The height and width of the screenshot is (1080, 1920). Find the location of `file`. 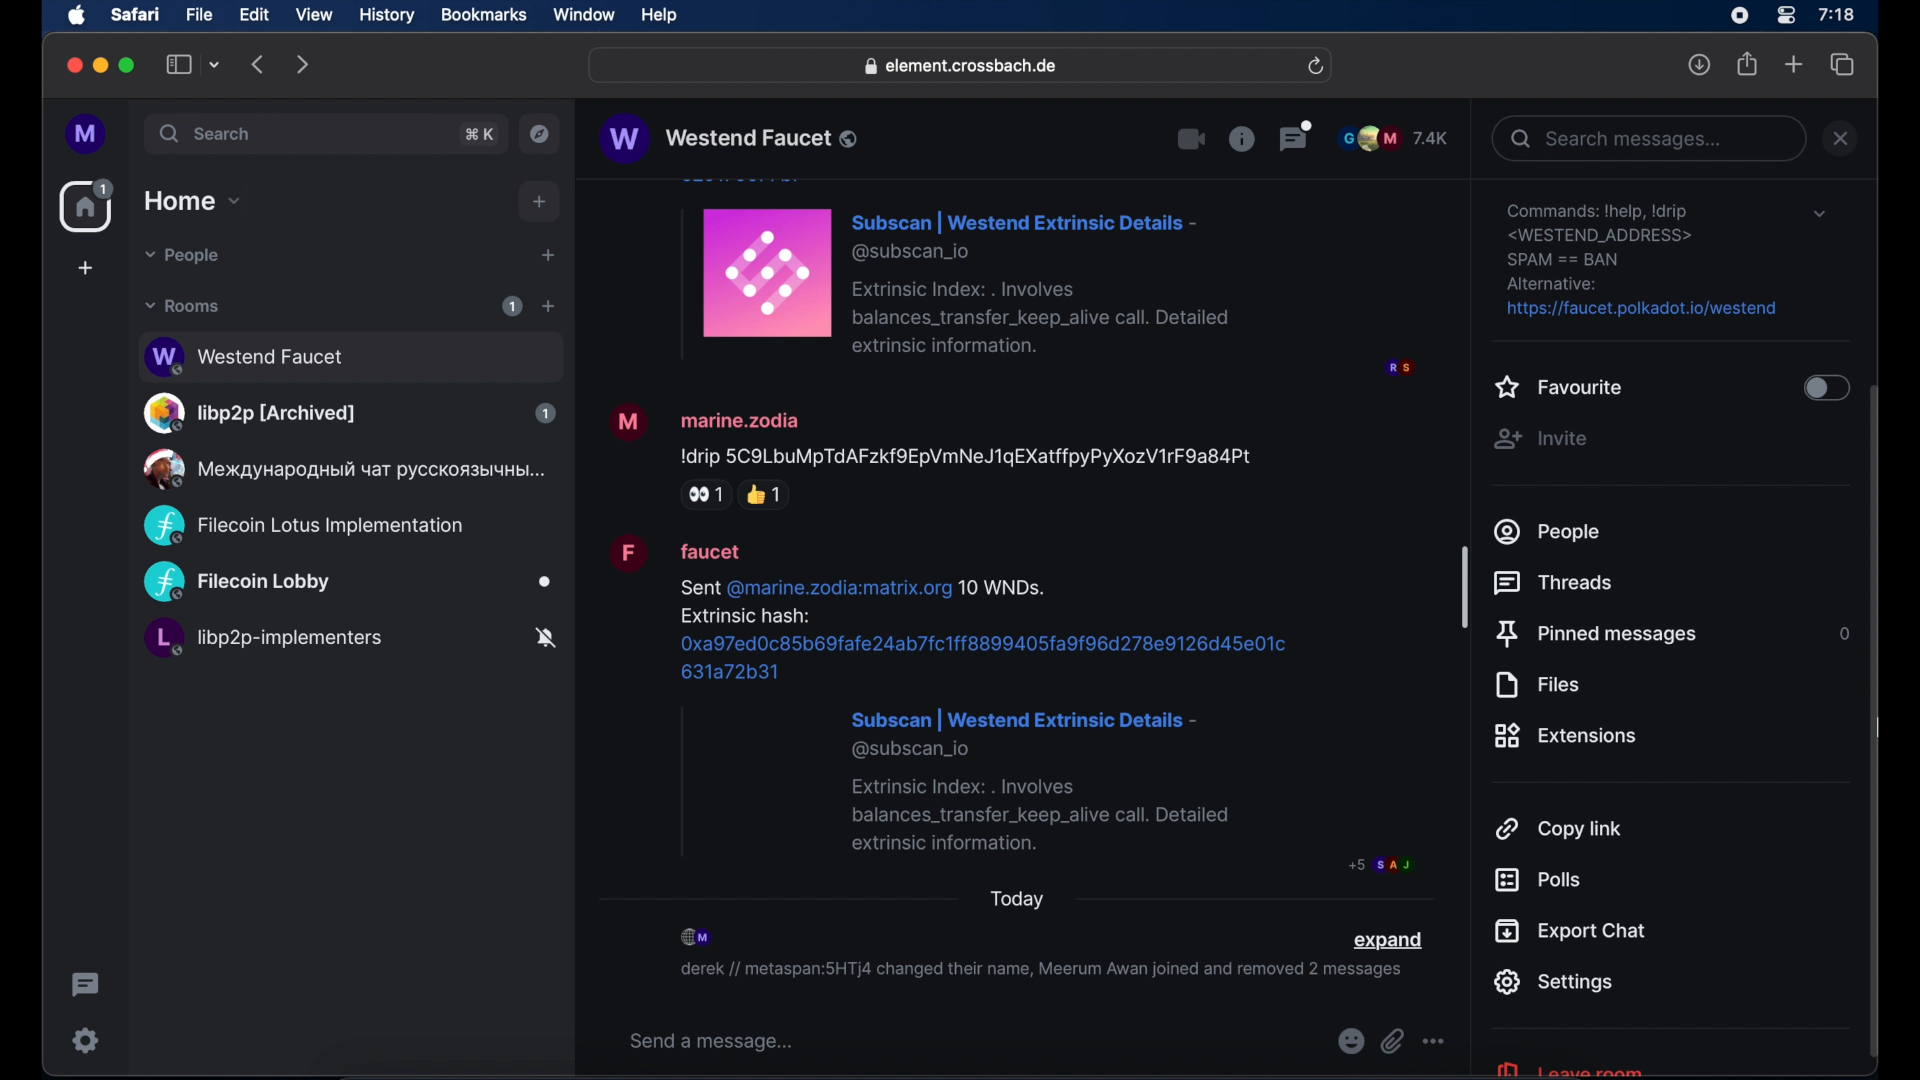

file is located at coordinates (199, 15).